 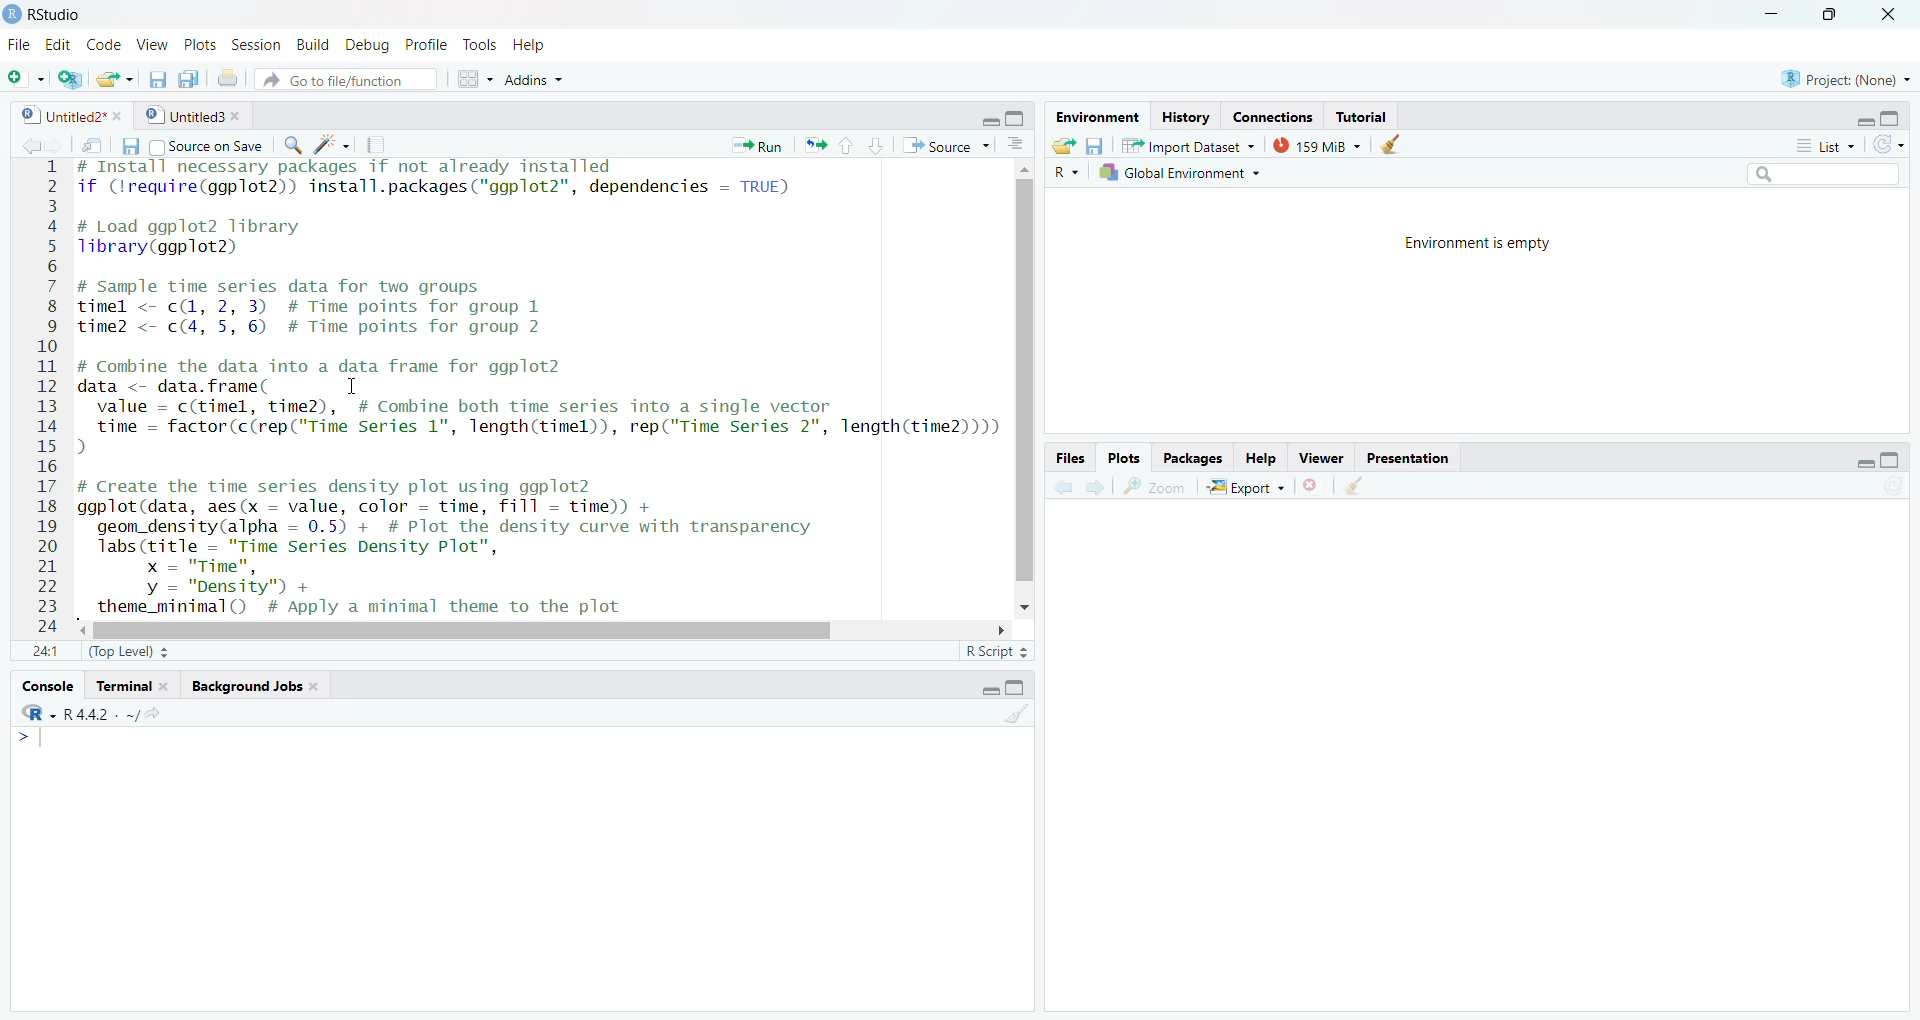 What do you see at coordinates (1193, 460) in the screenshot?
I see `Packages` at bounding box center [1193, 460].